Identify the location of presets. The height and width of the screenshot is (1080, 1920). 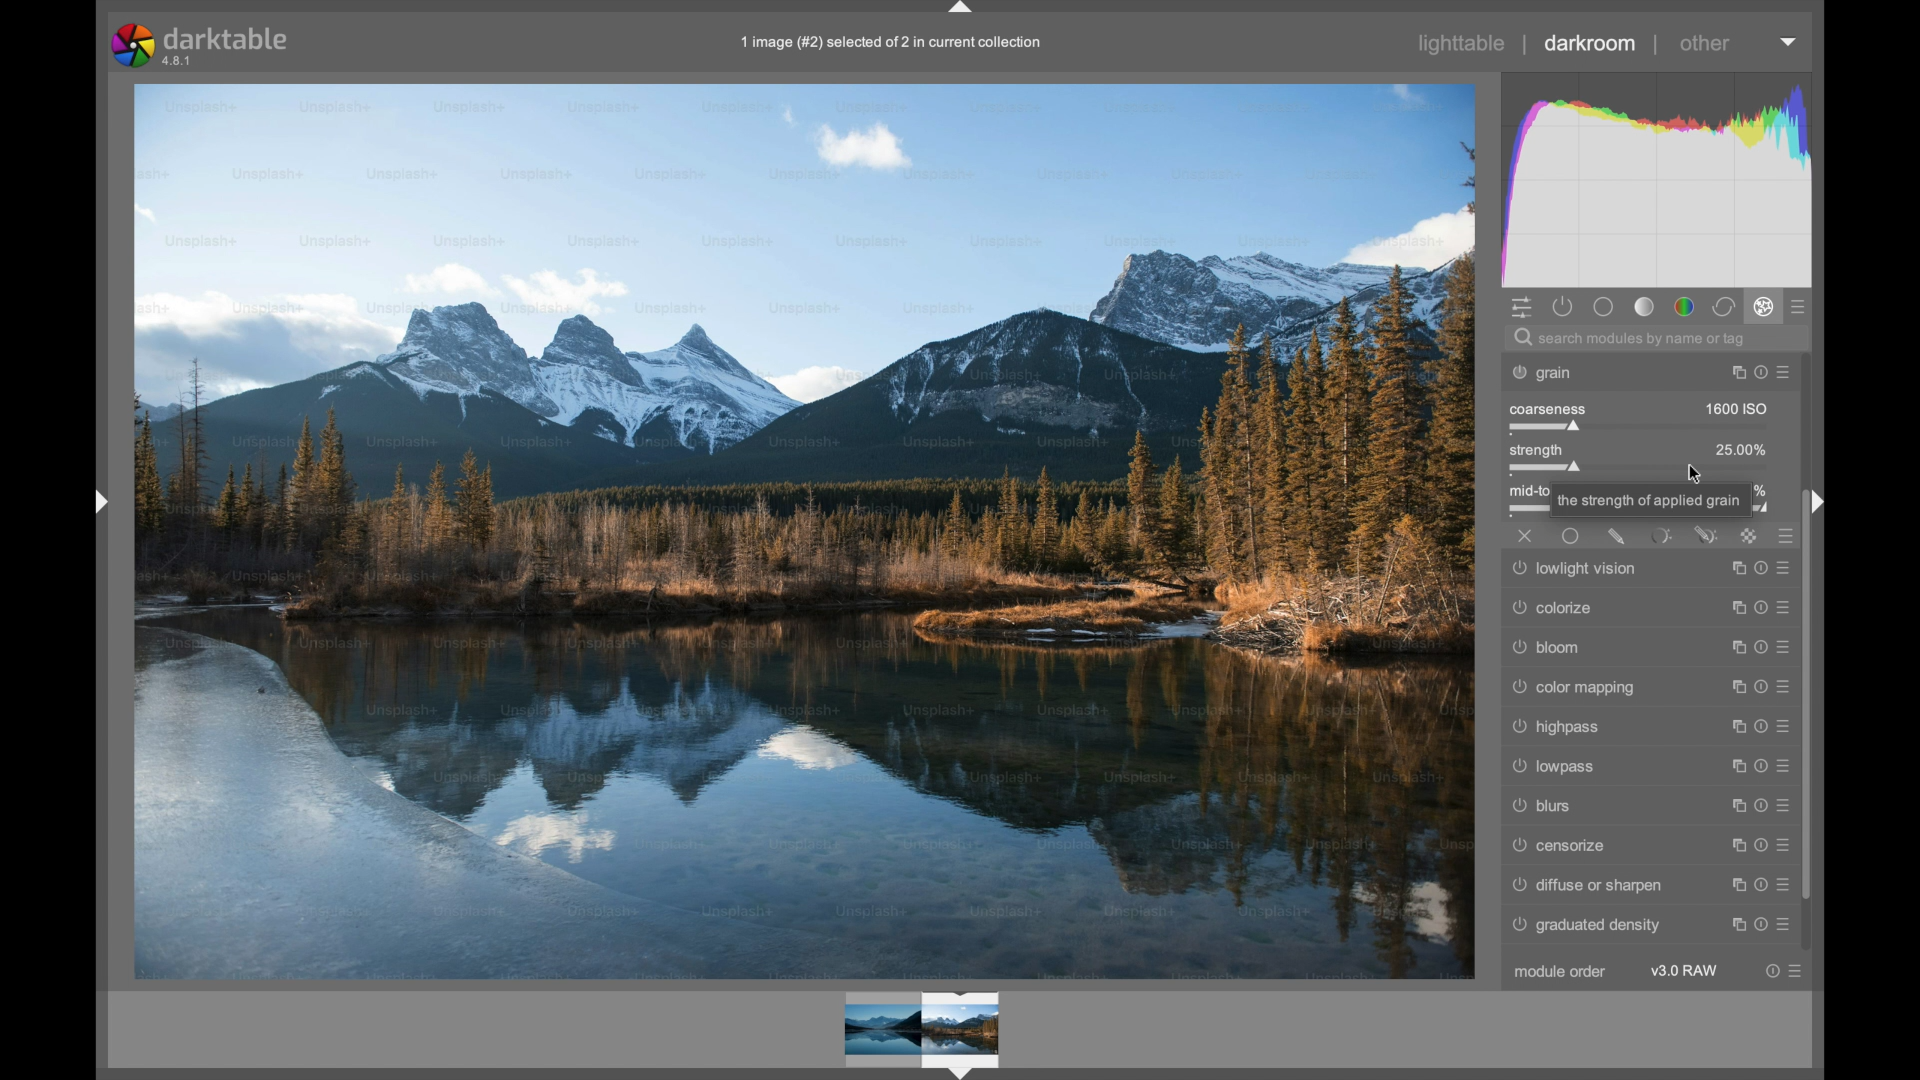
(1788, 886).